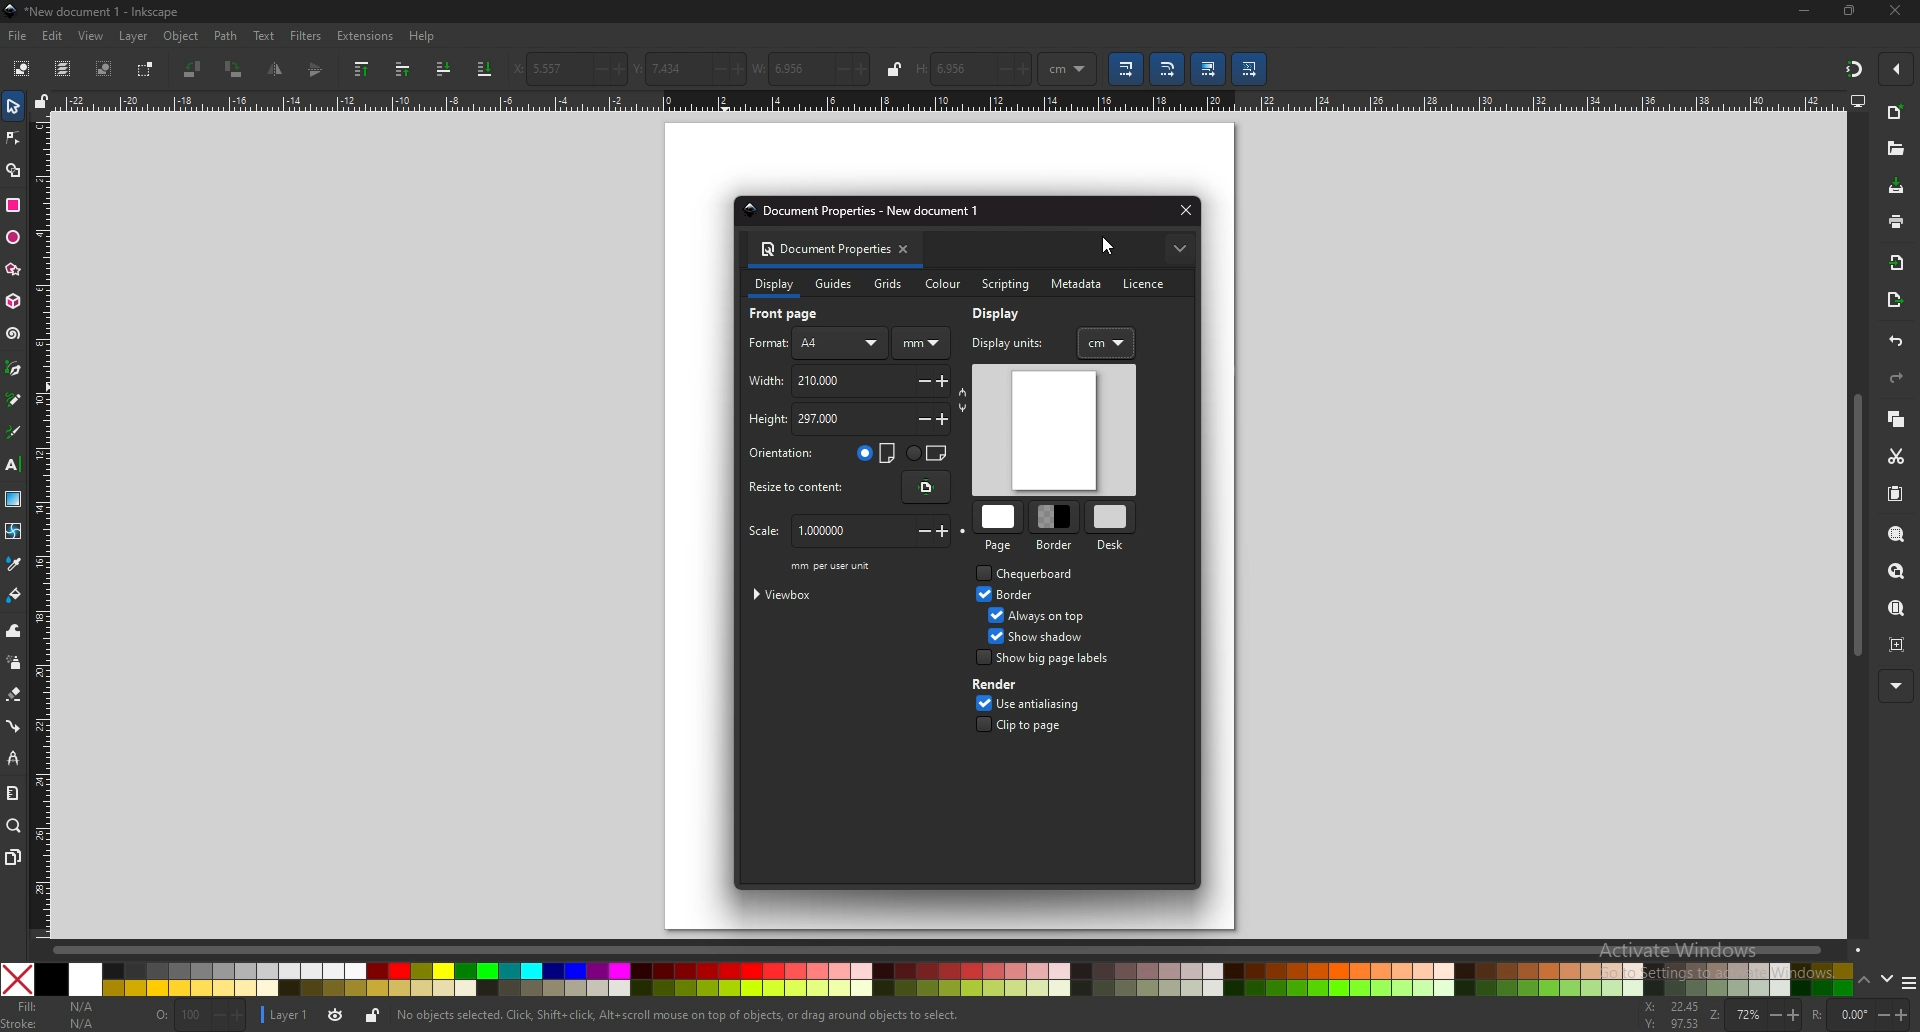  I want to click on layer 1, so click(285, 1016).